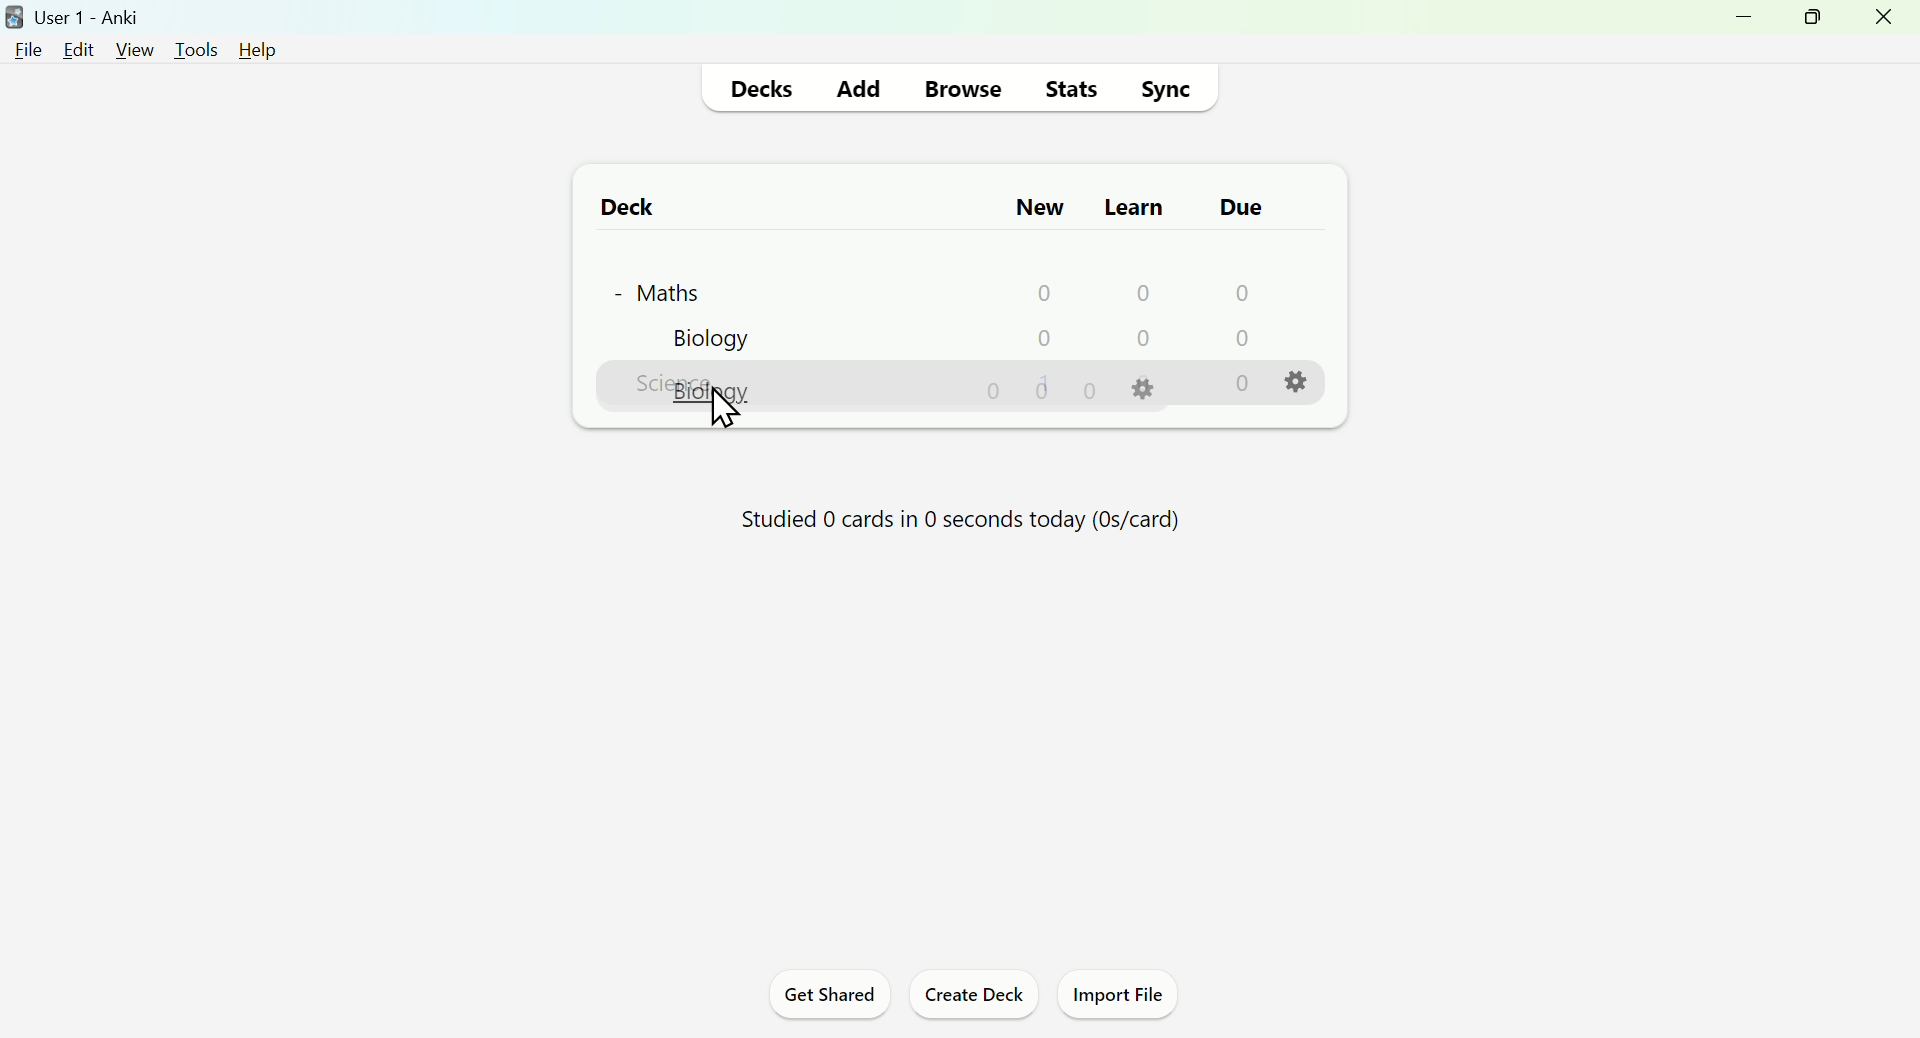  Describe the element at coordinates (189, 45) in the screenshot. I see `Tools` at that location.